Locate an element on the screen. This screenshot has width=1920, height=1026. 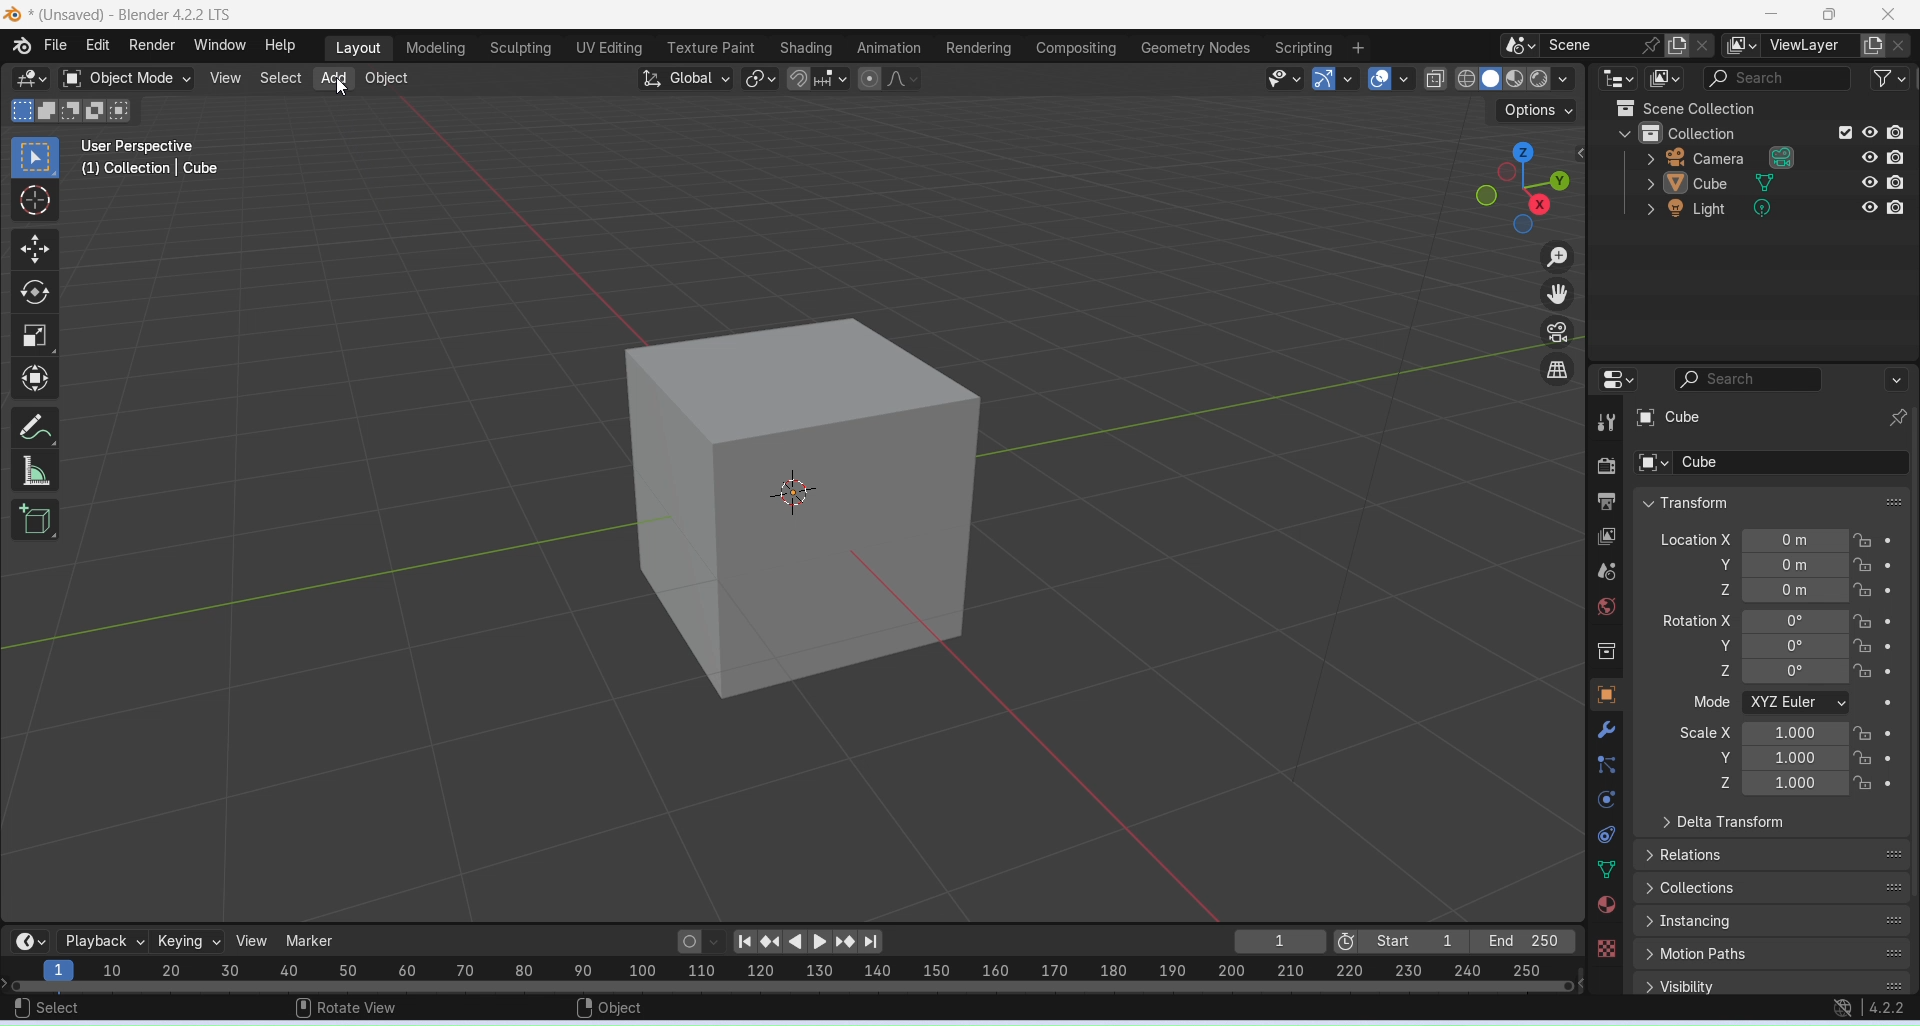
4.2.2 is located at coordinates (1888, 1008).